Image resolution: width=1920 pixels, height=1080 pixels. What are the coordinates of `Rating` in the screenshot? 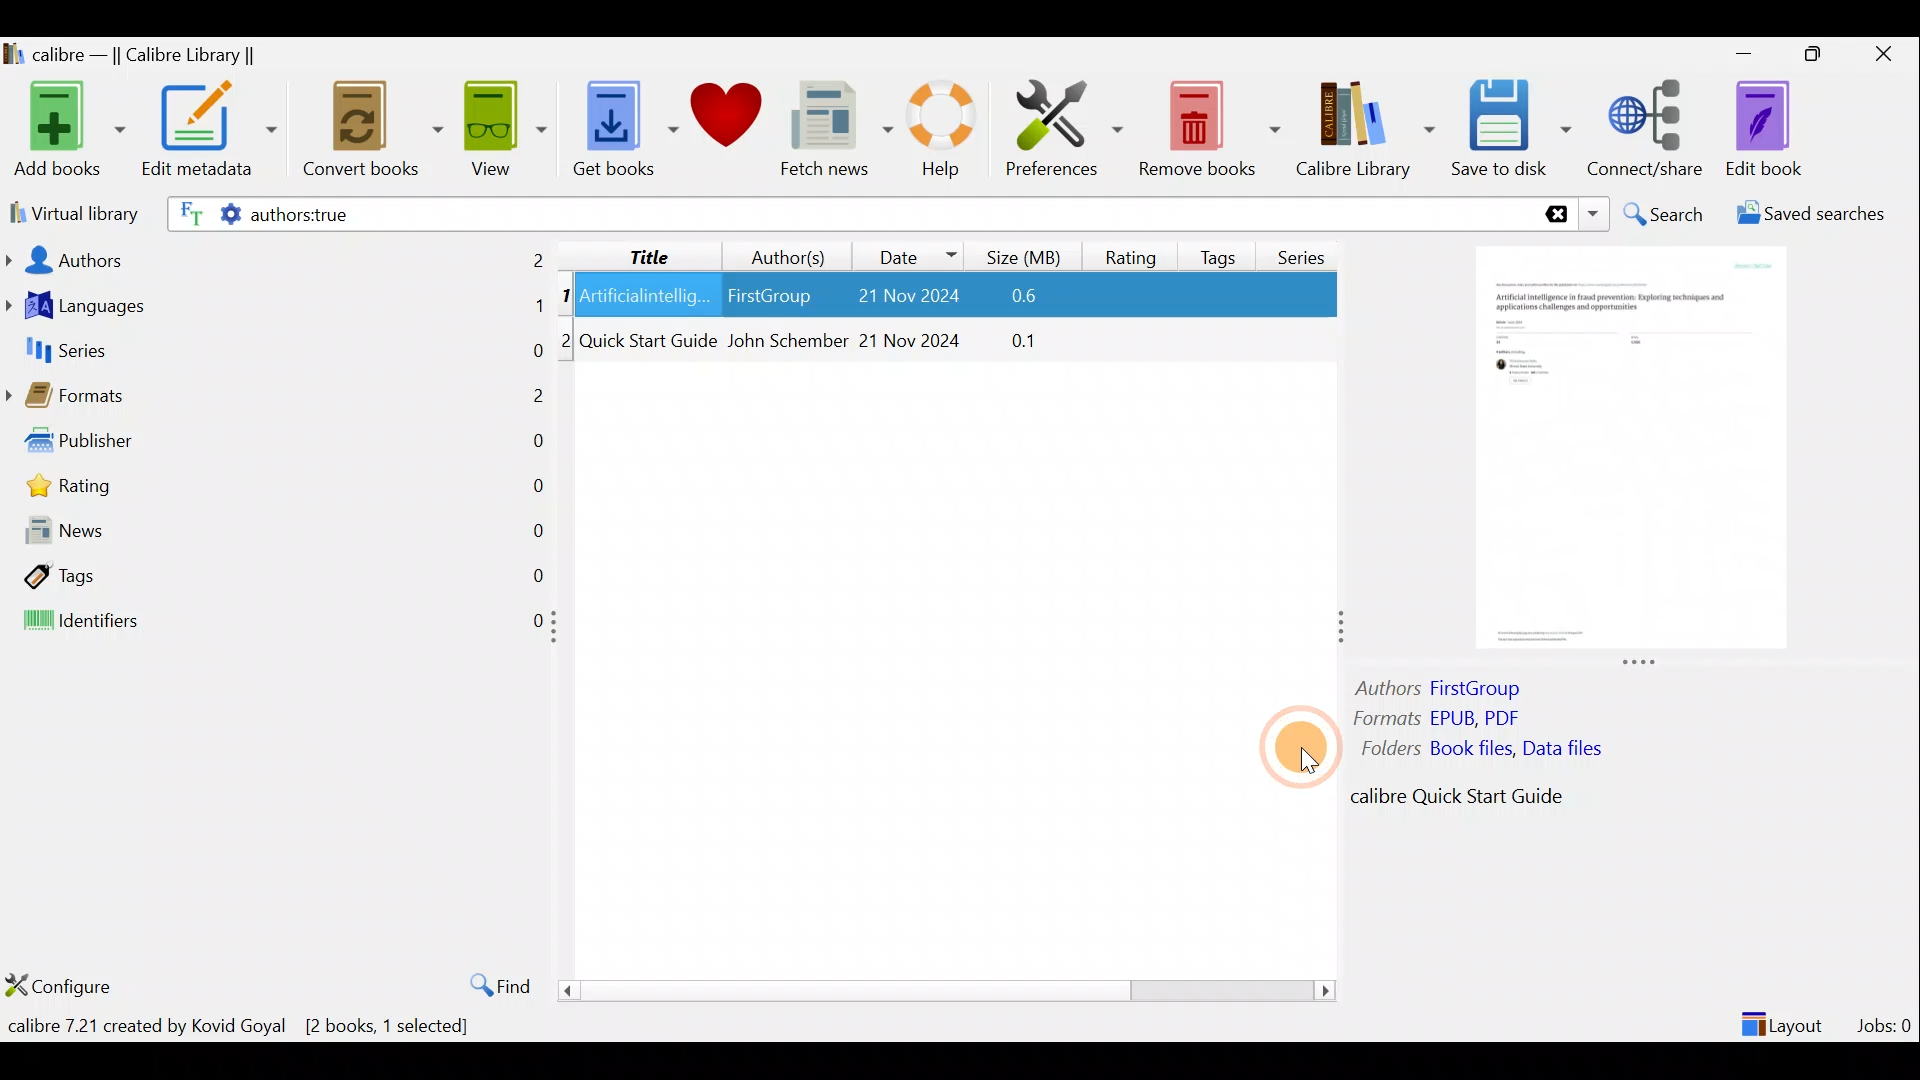 It's located at (1131, 254).